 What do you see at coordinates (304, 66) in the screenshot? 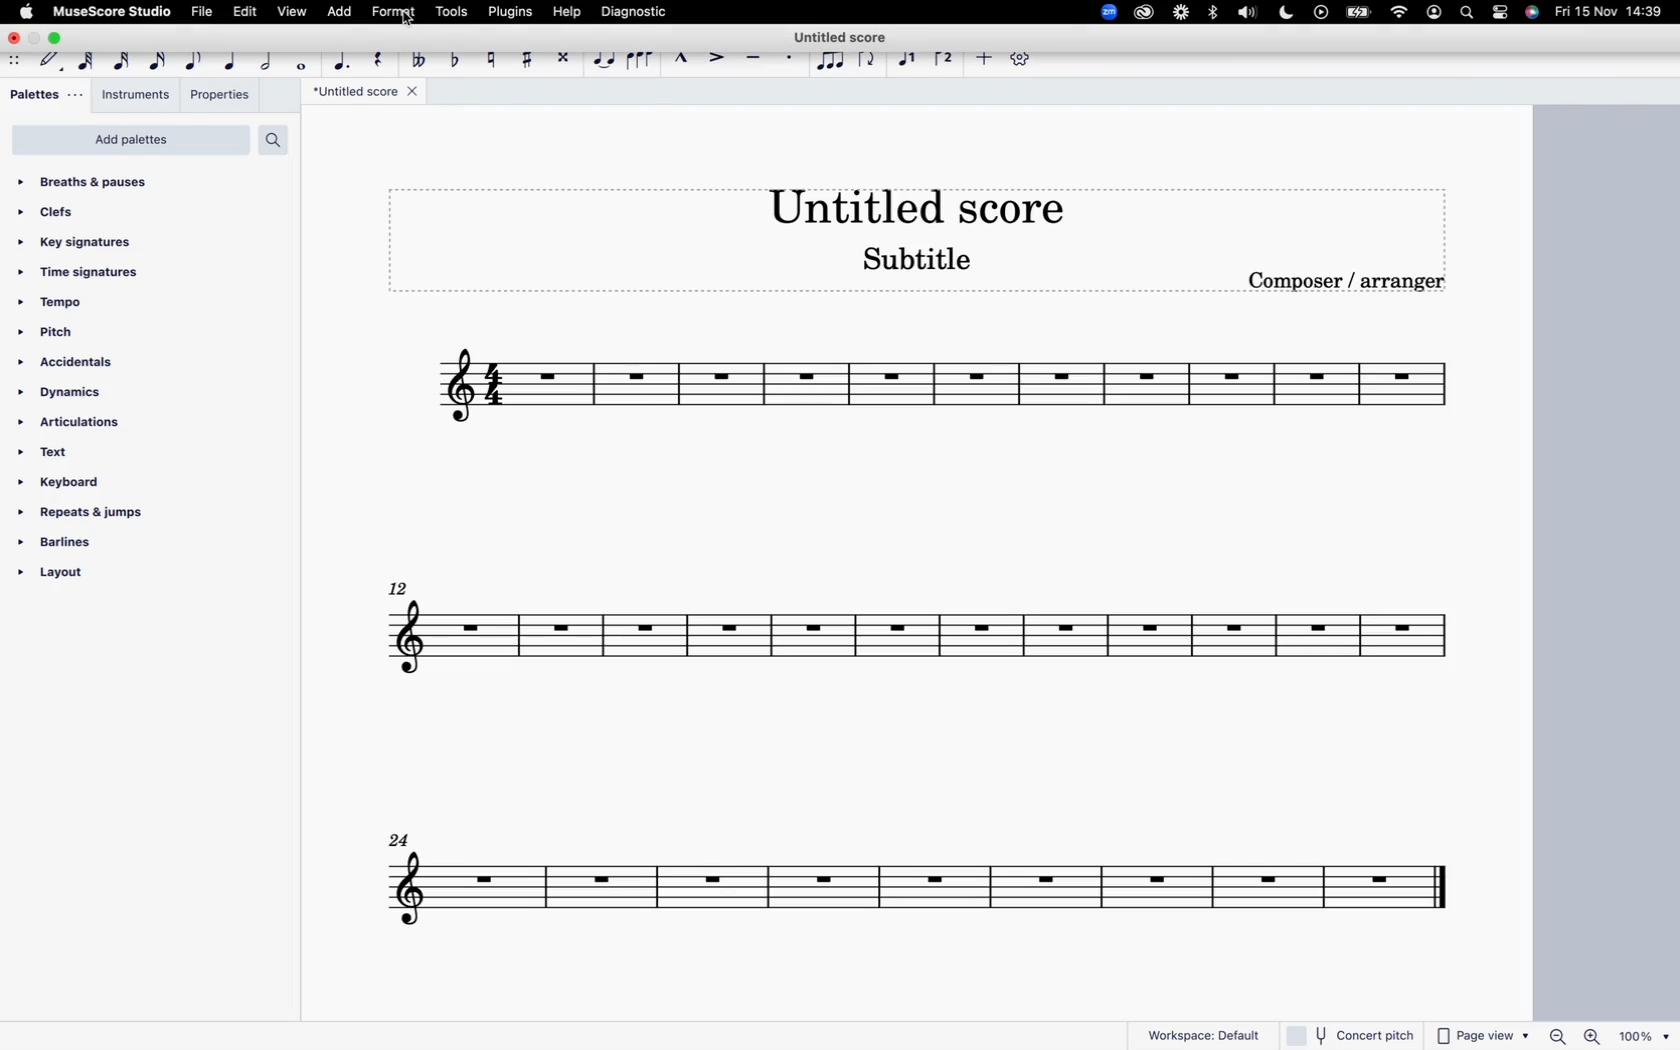
I see `full note` at bounding box center [304, 66].